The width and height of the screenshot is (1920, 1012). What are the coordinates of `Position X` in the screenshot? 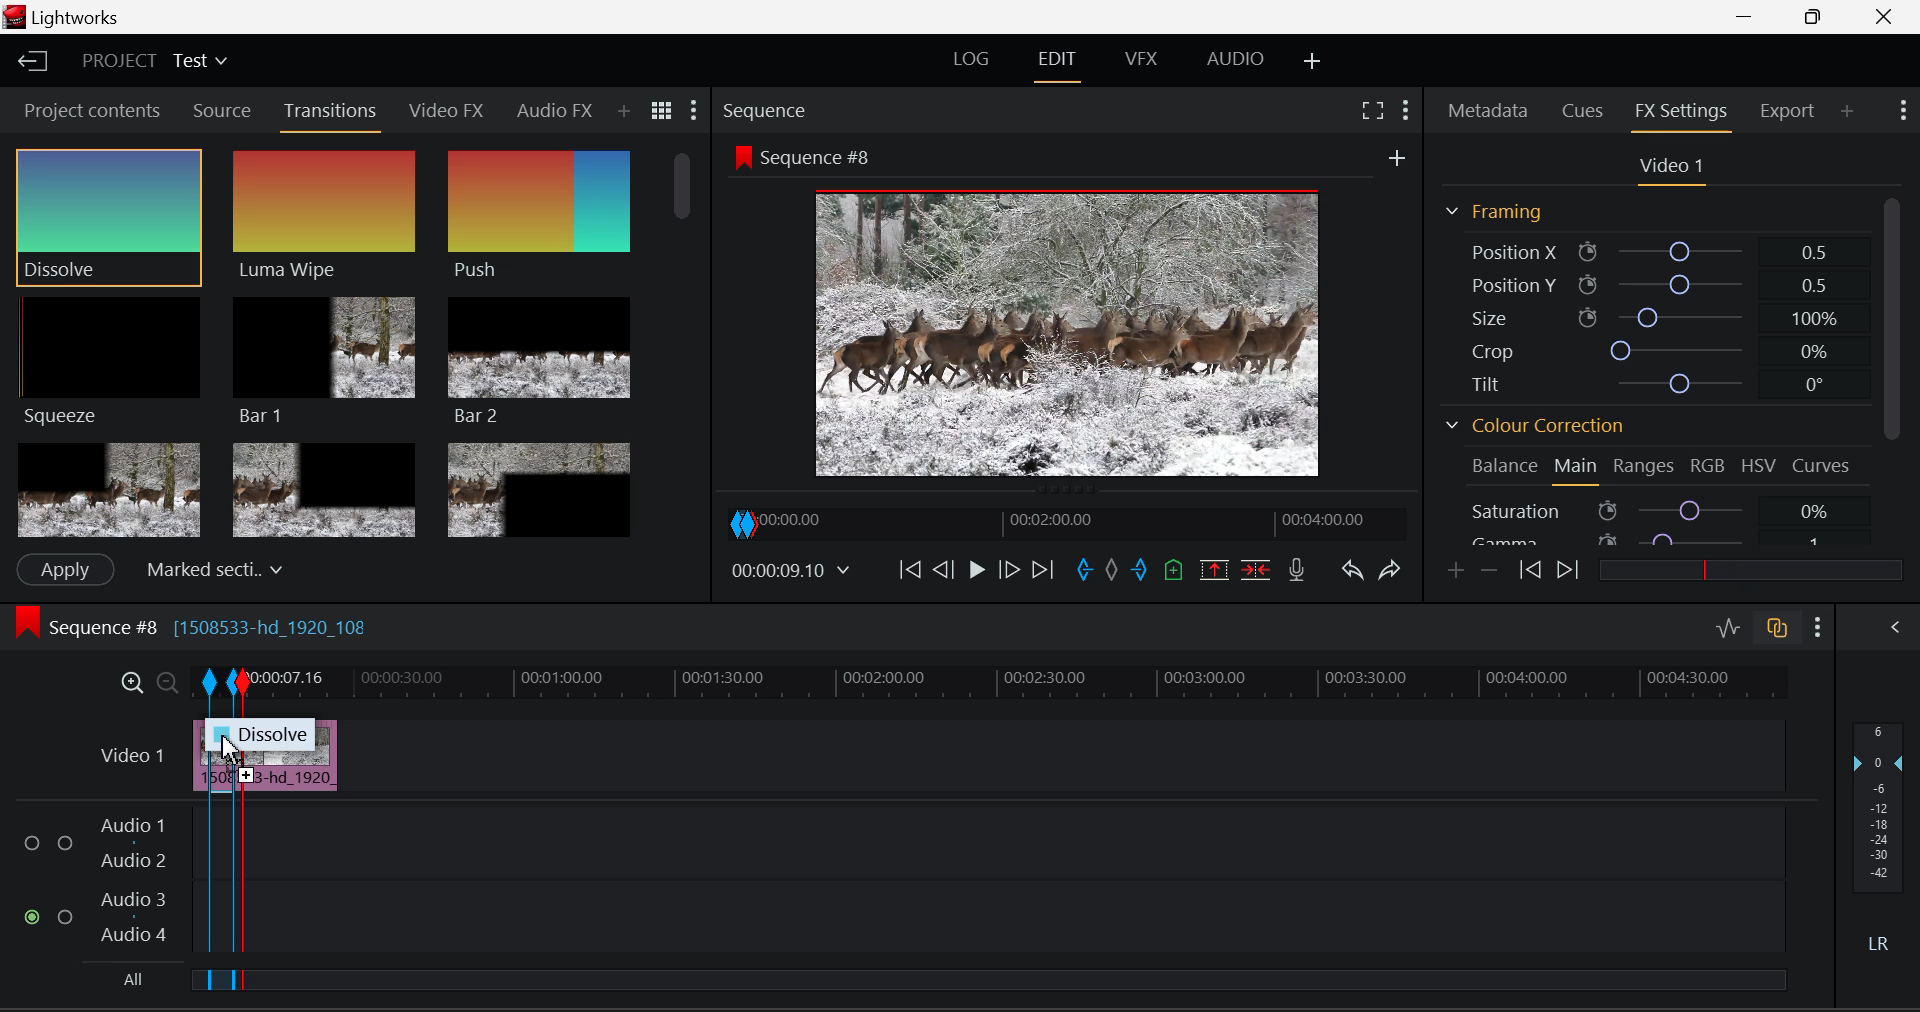 It's located at (1646, 249).